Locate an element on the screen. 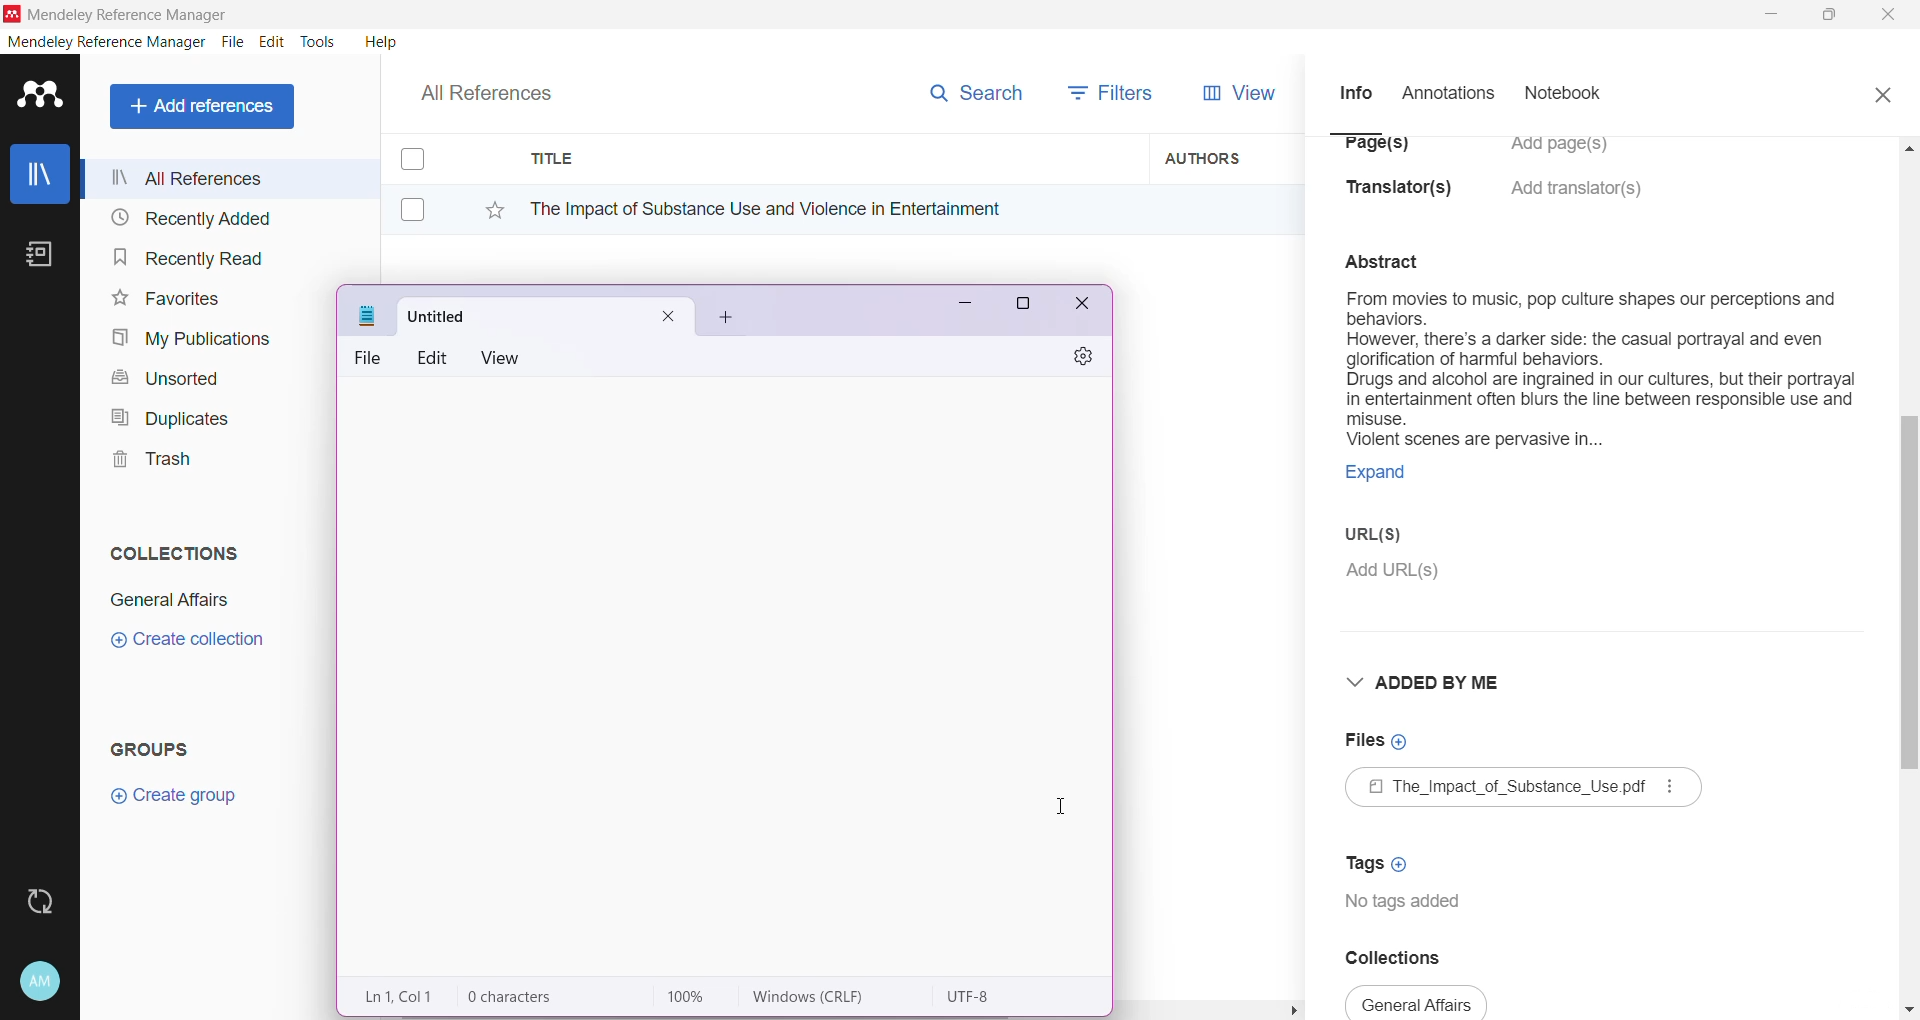 Image resolution: width=1920 pixels, height=1020 pixels. Number of Characters in the pasted text is located at coordinates (536, 997).